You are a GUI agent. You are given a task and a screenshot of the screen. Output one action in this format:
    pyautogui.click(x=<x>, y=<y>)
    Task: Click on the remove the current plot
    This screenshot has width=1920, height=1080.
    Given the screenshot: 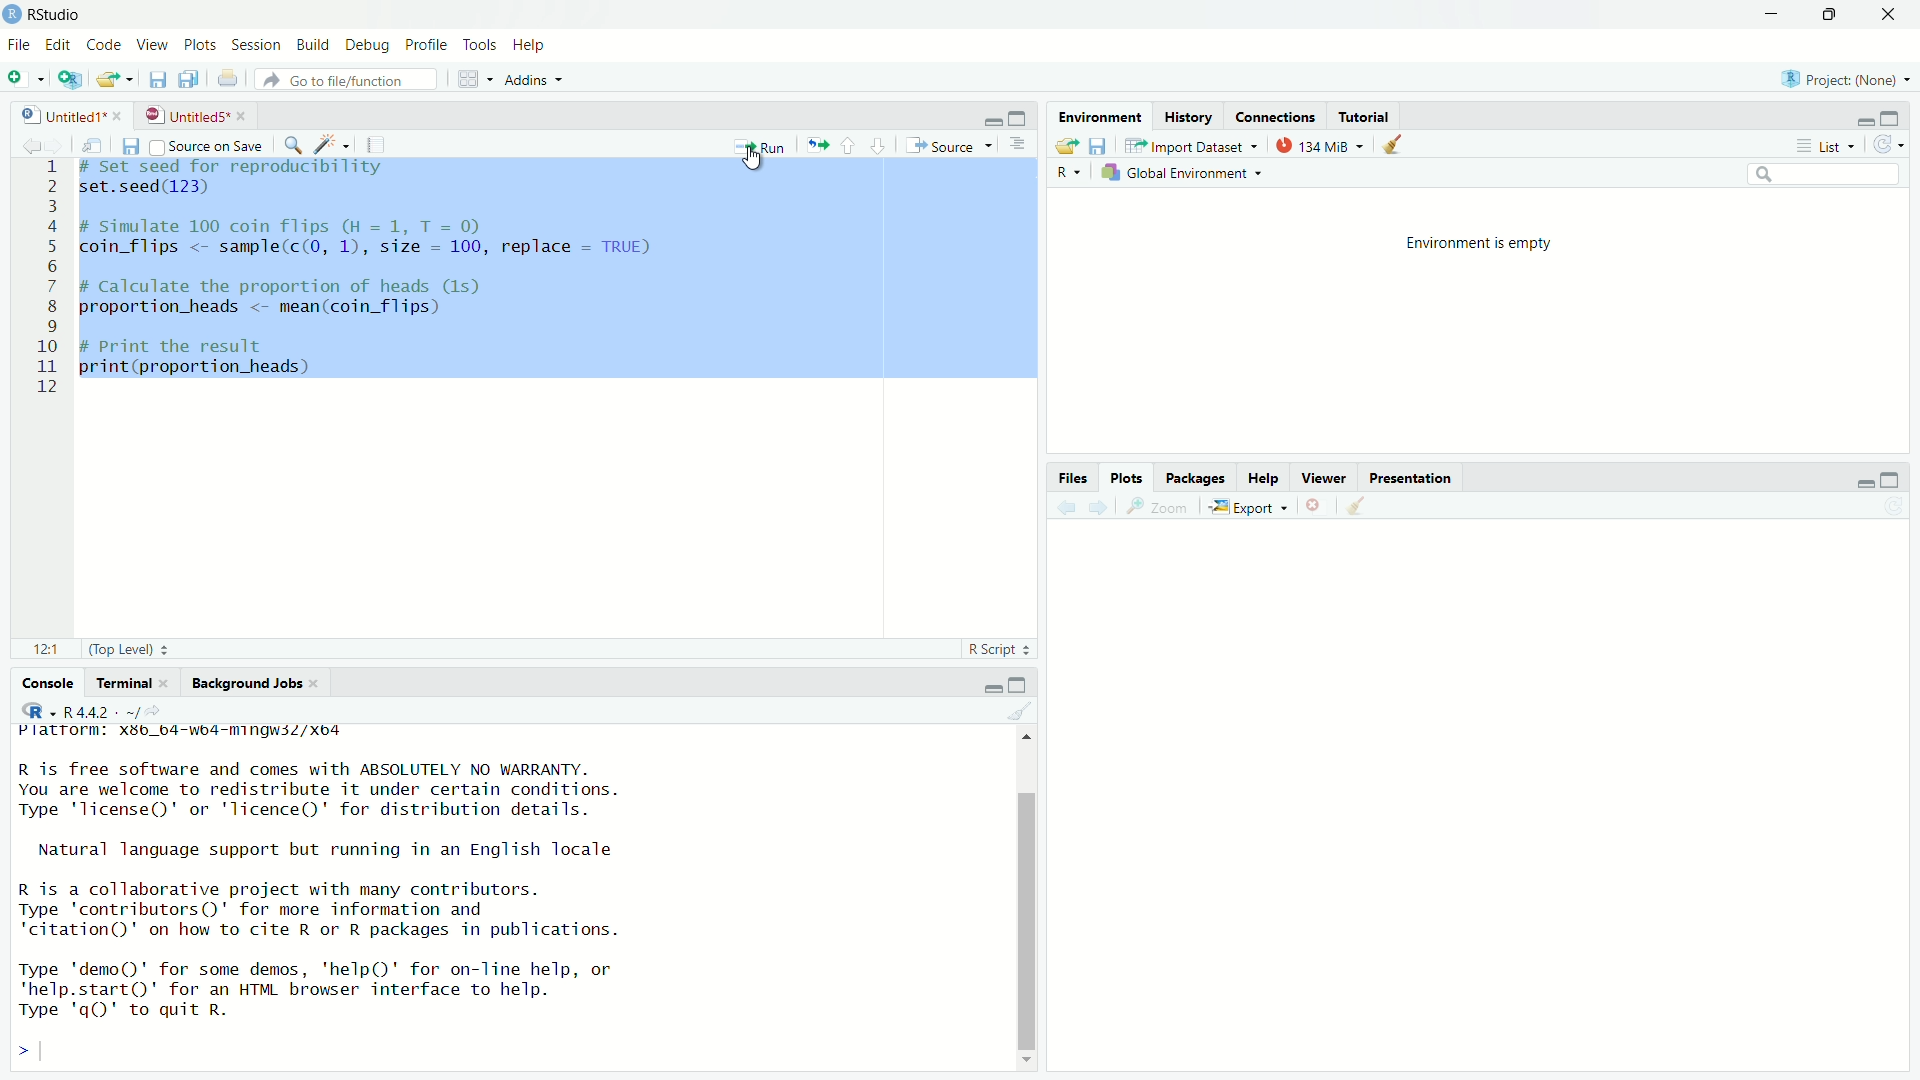 What is the action you would take?
    pyautogui.click(x=1315, y=505)
    